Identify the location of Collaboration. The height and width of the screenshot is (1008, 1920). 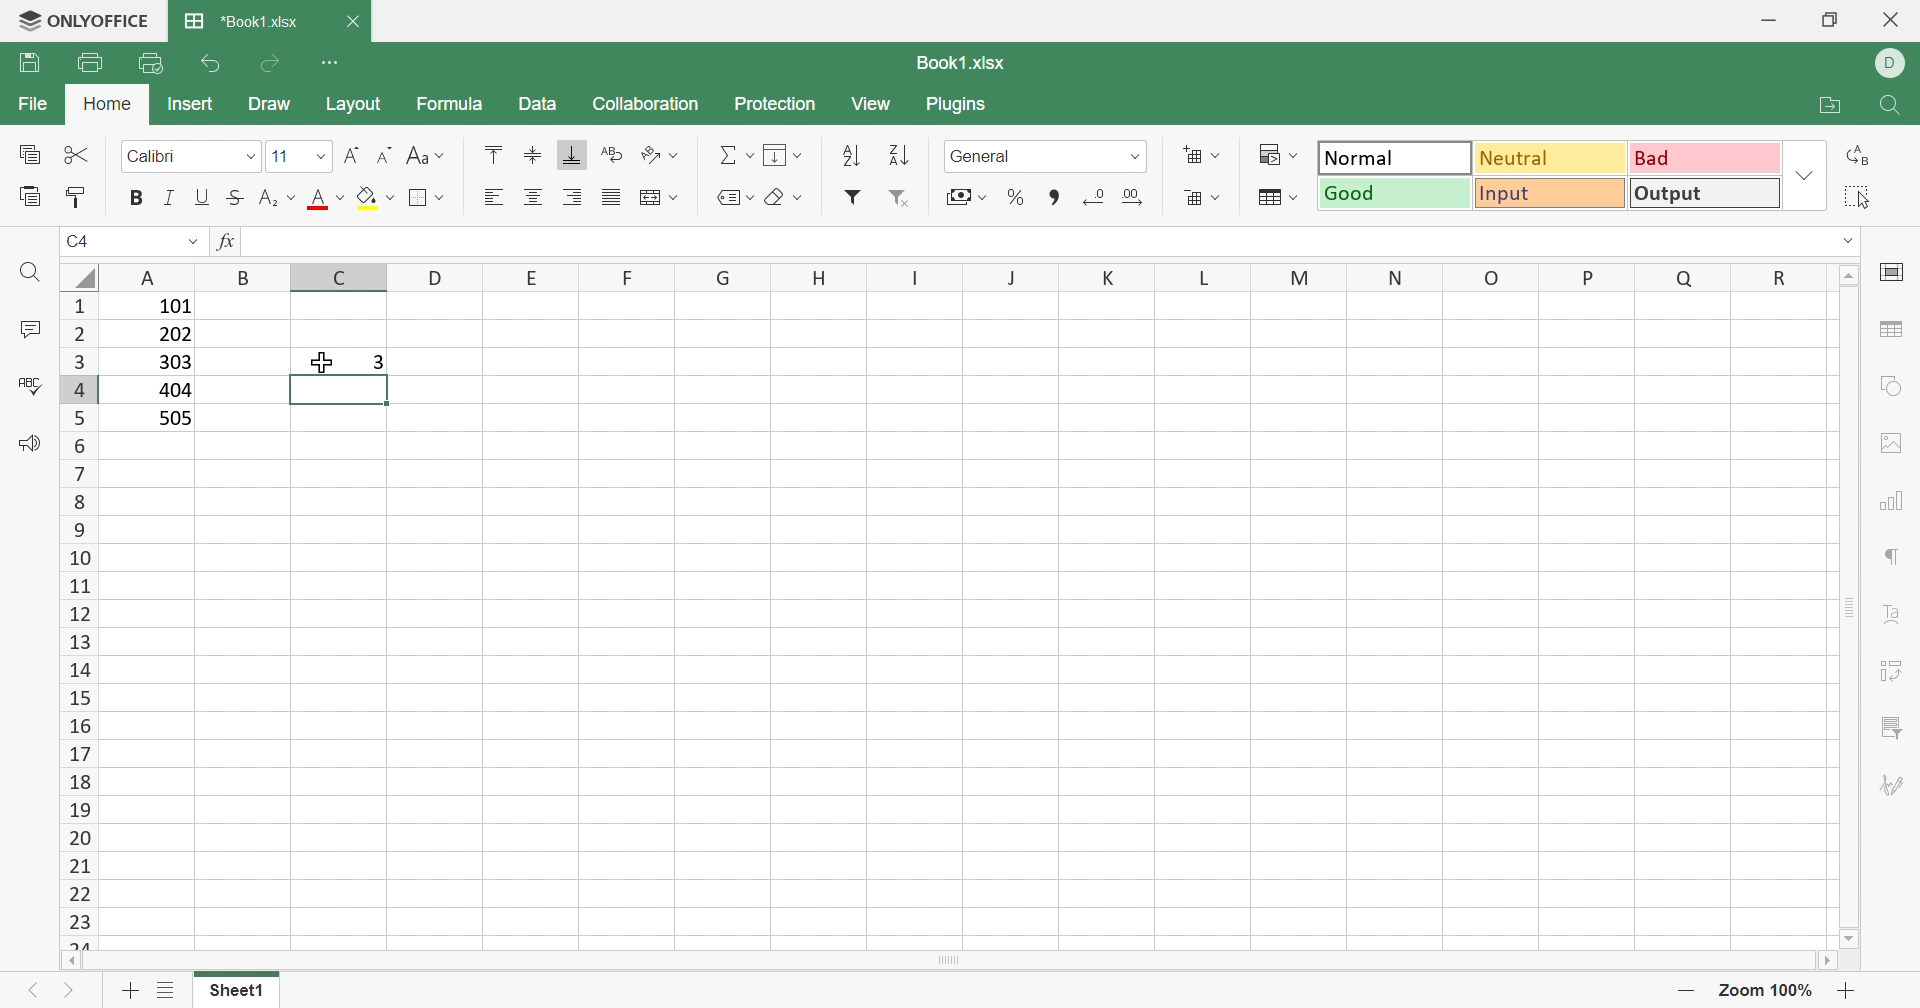
(645, 104).